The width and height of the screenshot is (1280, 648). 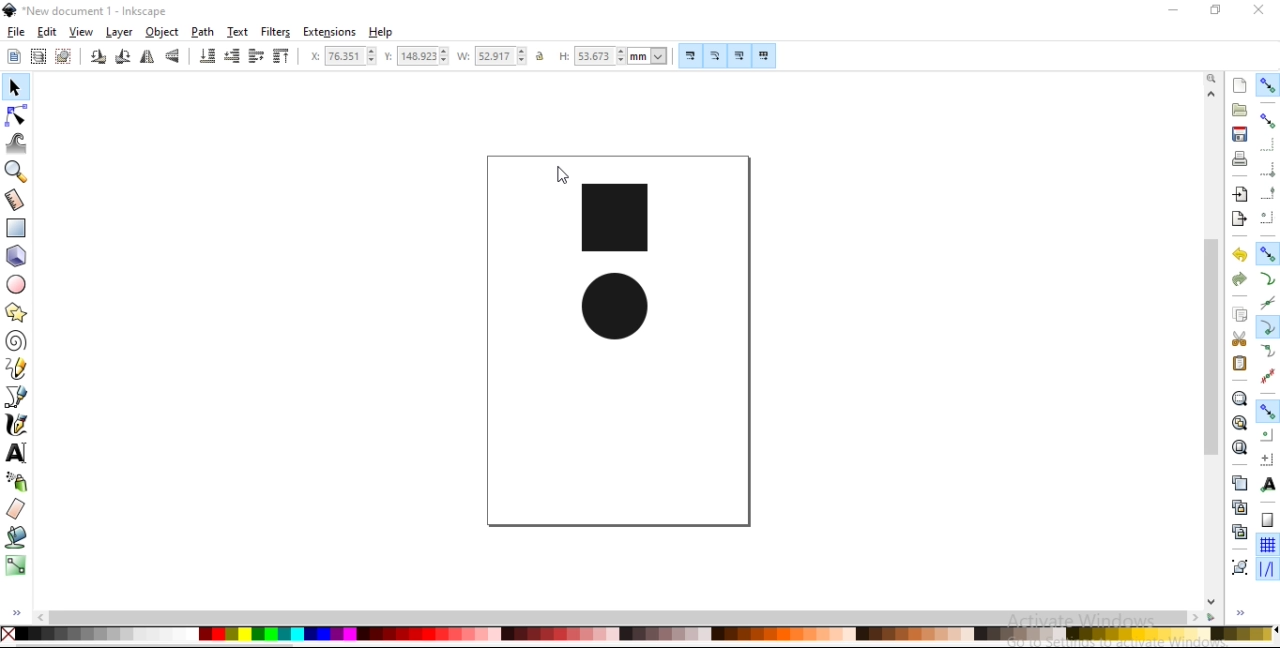 What do you see at coordinates (690, 56) in the screenshot?
I see `scale stroke width by same proportion ` at bounding box center [690, 56].